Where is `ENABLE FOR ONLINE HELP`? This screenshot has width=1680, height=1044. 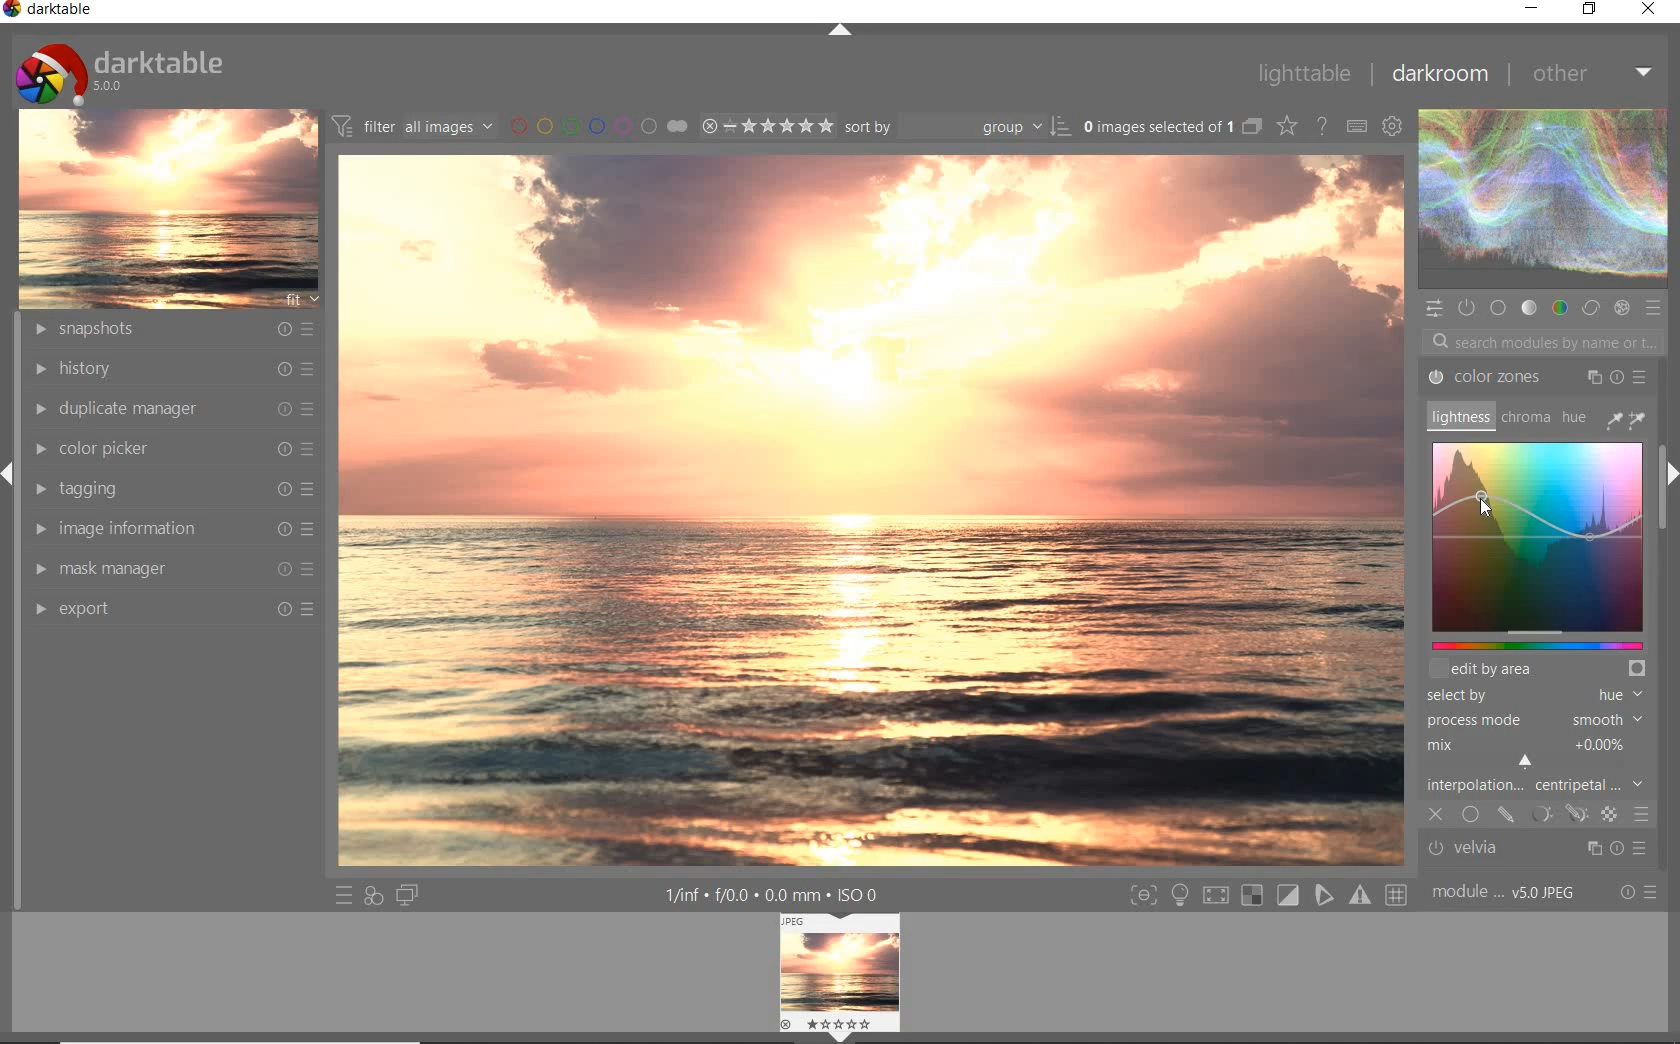
ENABLE FOR ONLINE HELP is located at coordinates (1325, 125).